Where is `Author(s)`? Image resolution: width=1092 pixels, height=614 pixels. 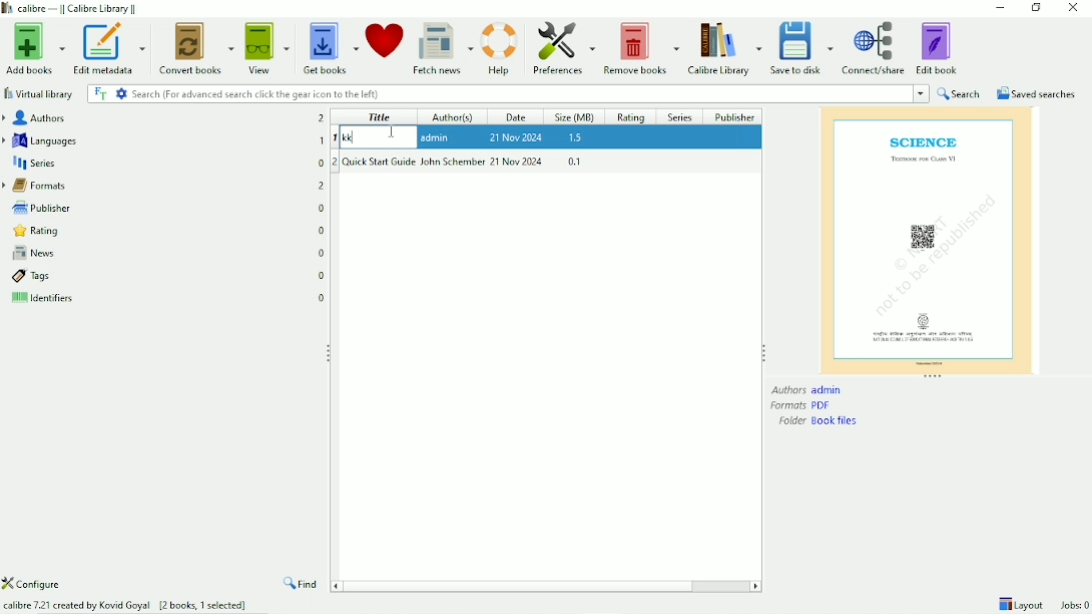 Author(s) is located at coordinates (459, 117).